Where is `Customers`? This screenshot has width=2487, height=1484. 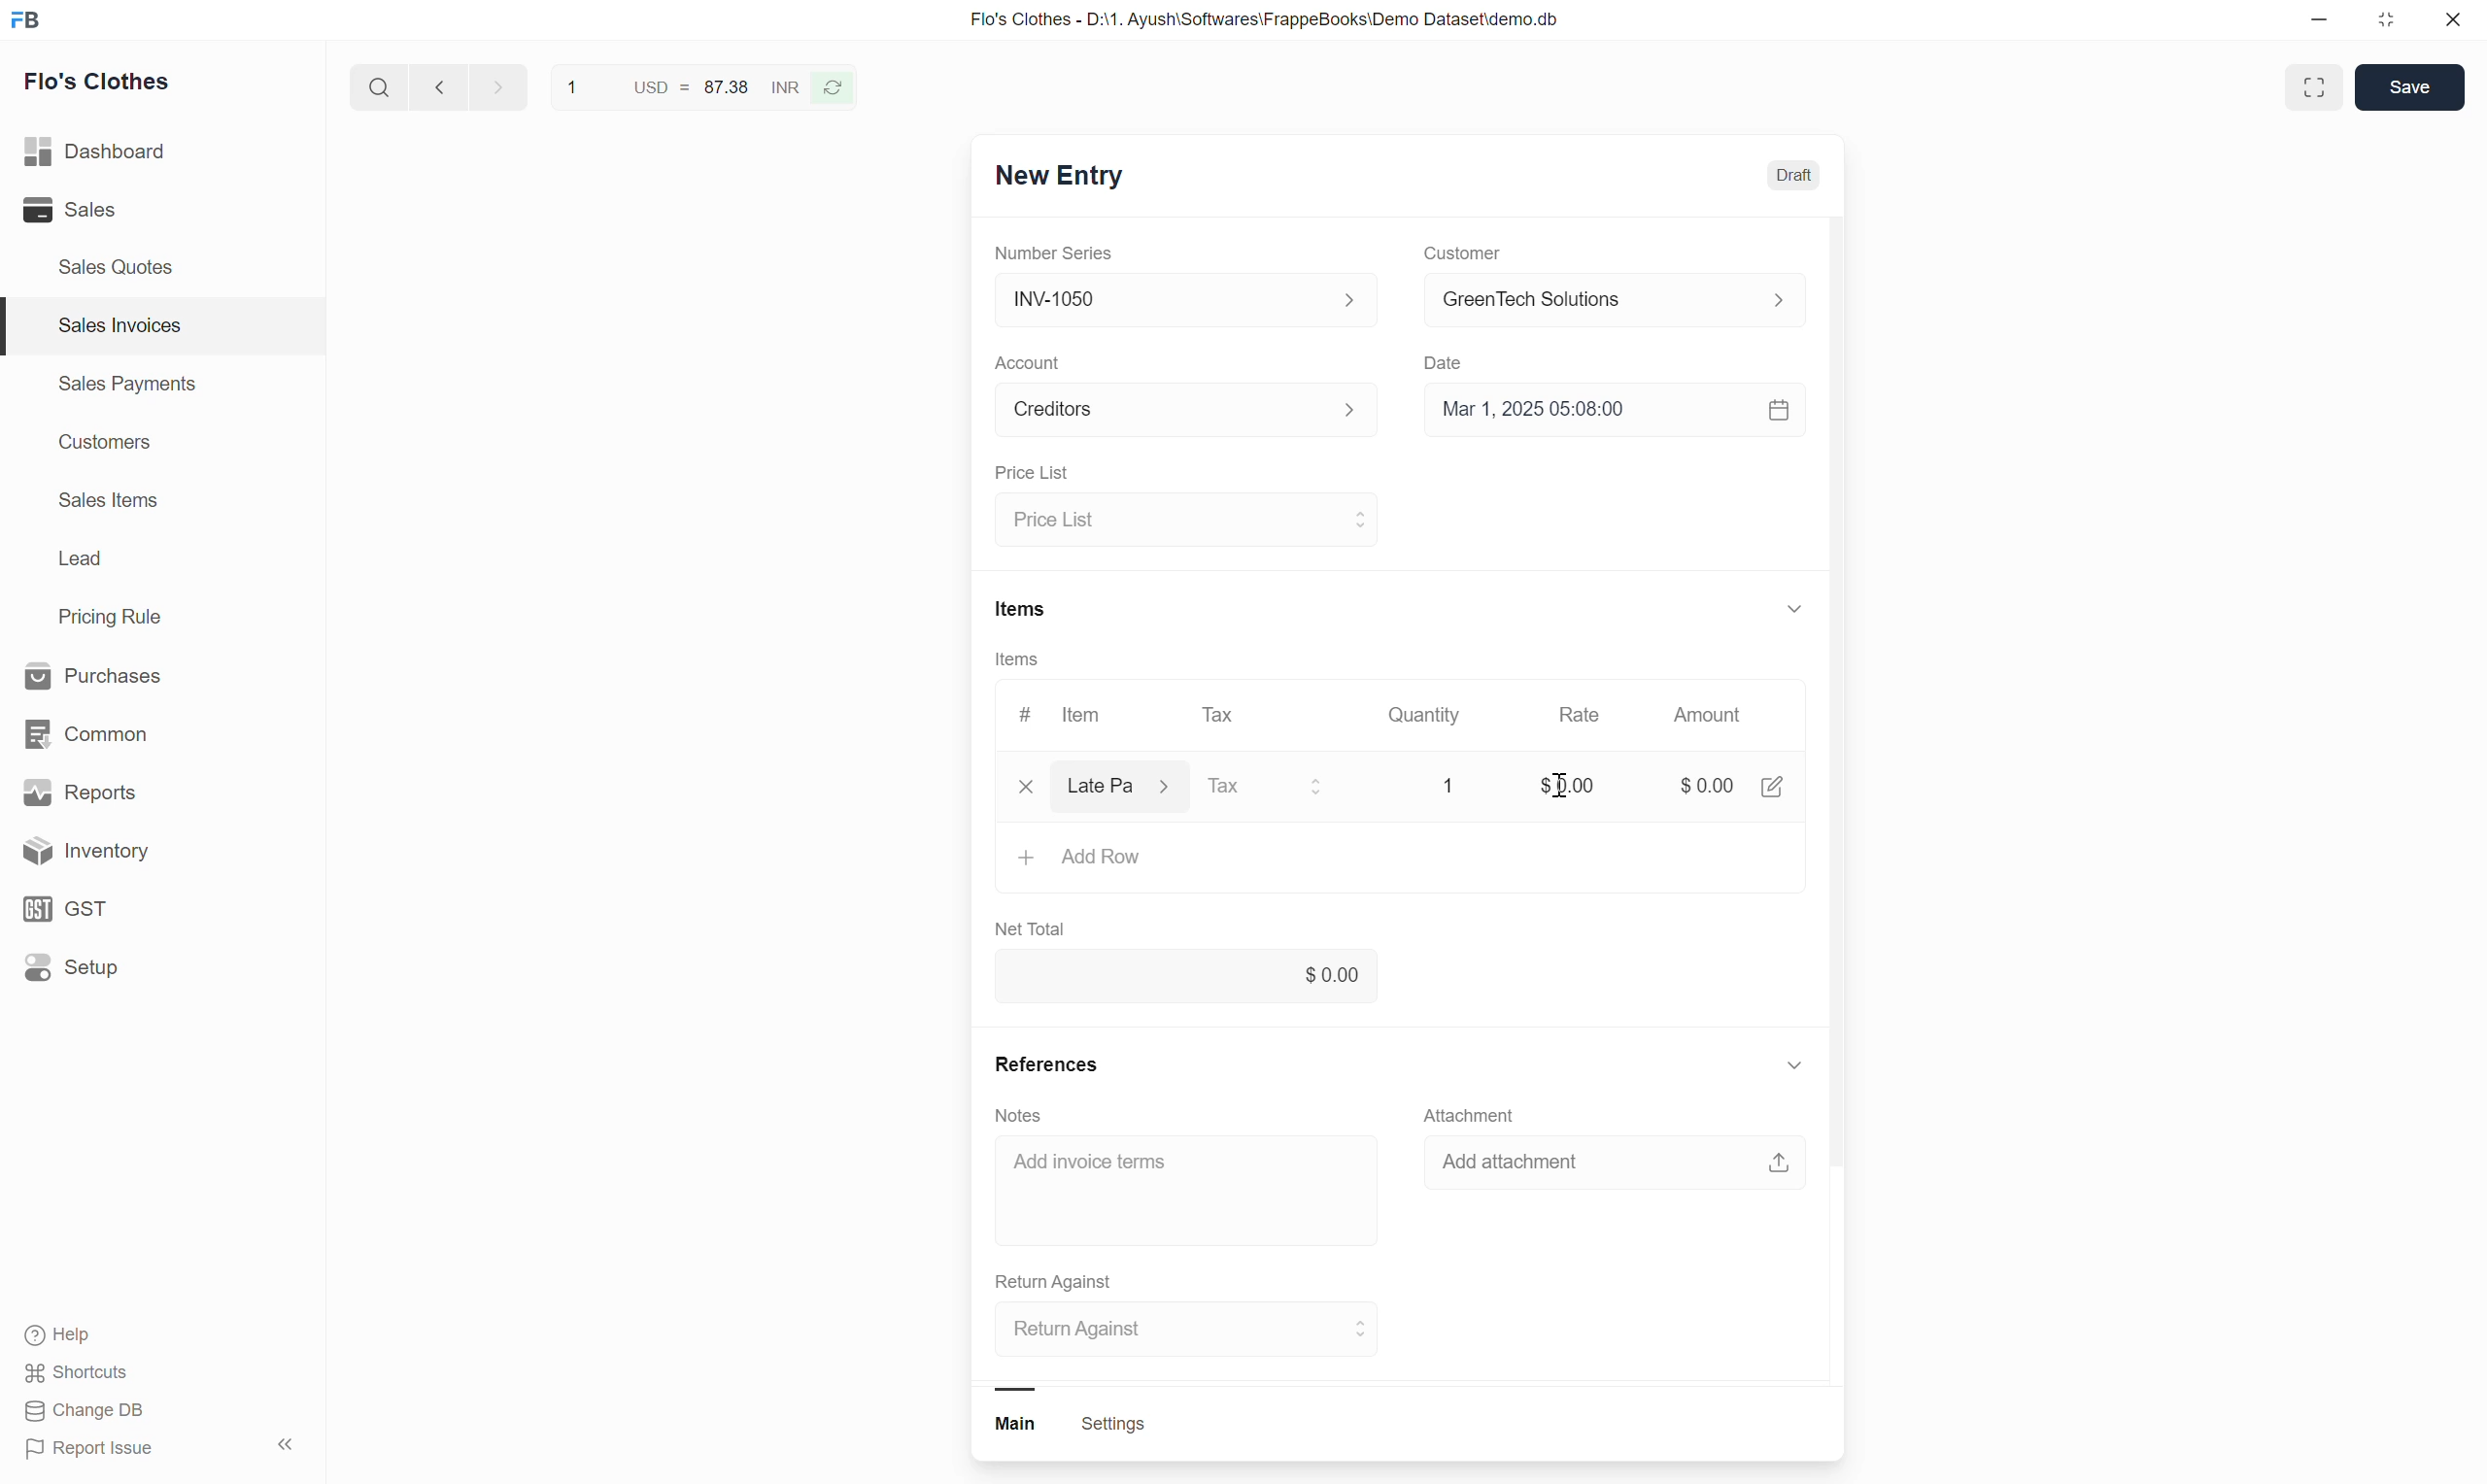
Customers is located at coordinates (102, 445).